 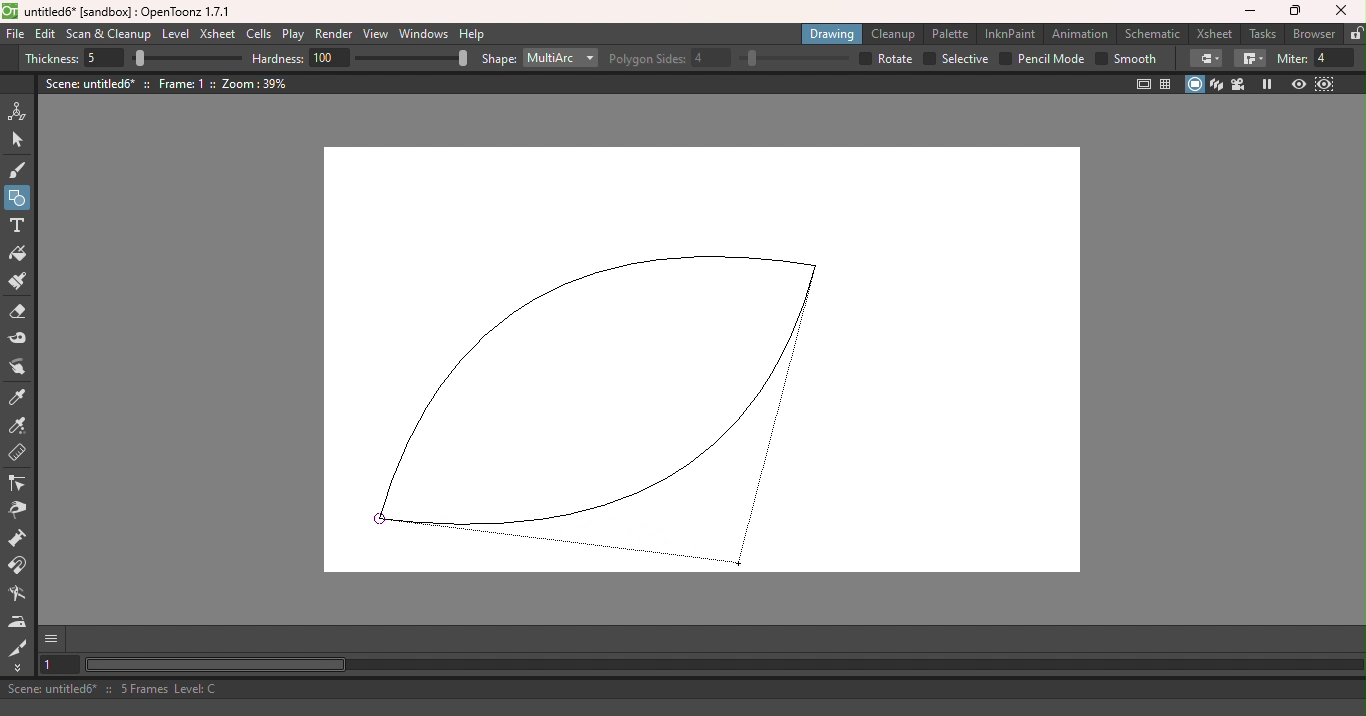 I want to click on Smooth, so click(x=1126, y=60).